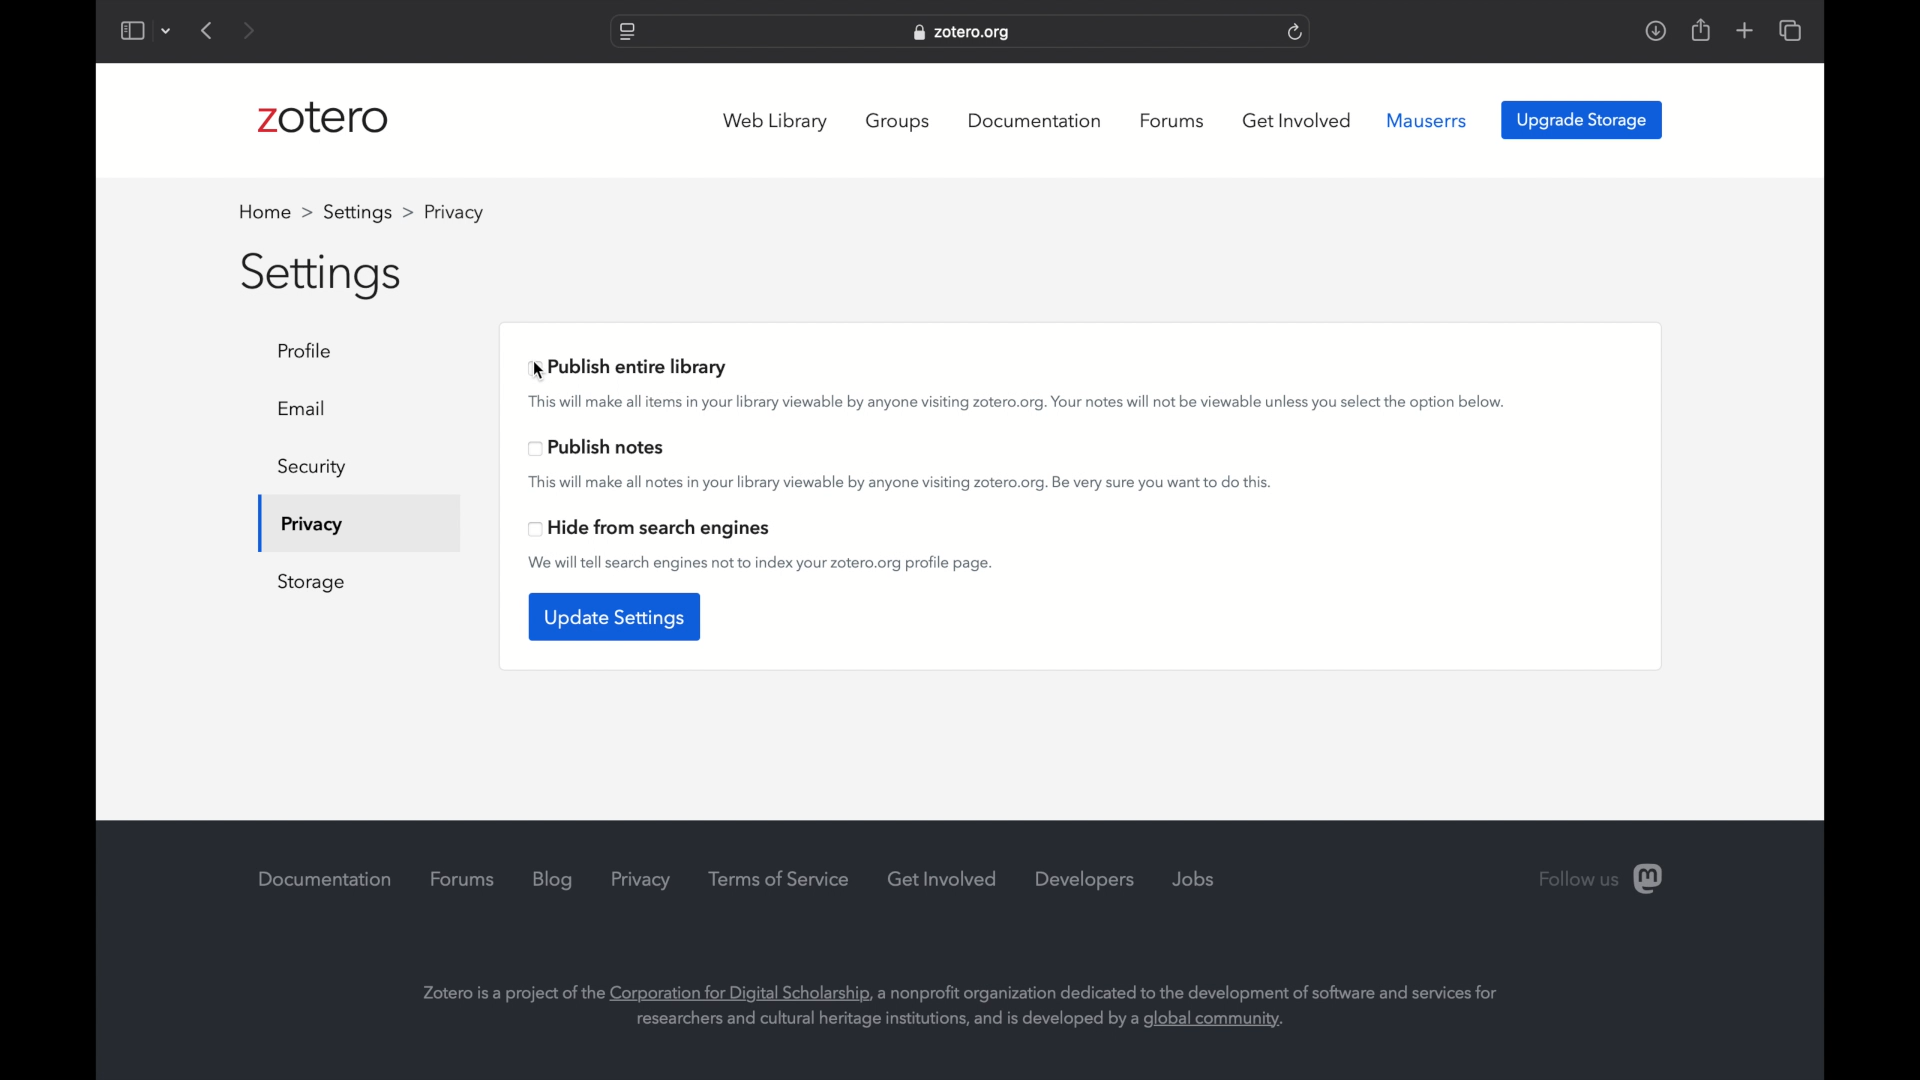 The width and height of the screenshot is (1920, 1080). Describe the element at coordinates (1746, 30) in the screenshot. I see `add` at that location.